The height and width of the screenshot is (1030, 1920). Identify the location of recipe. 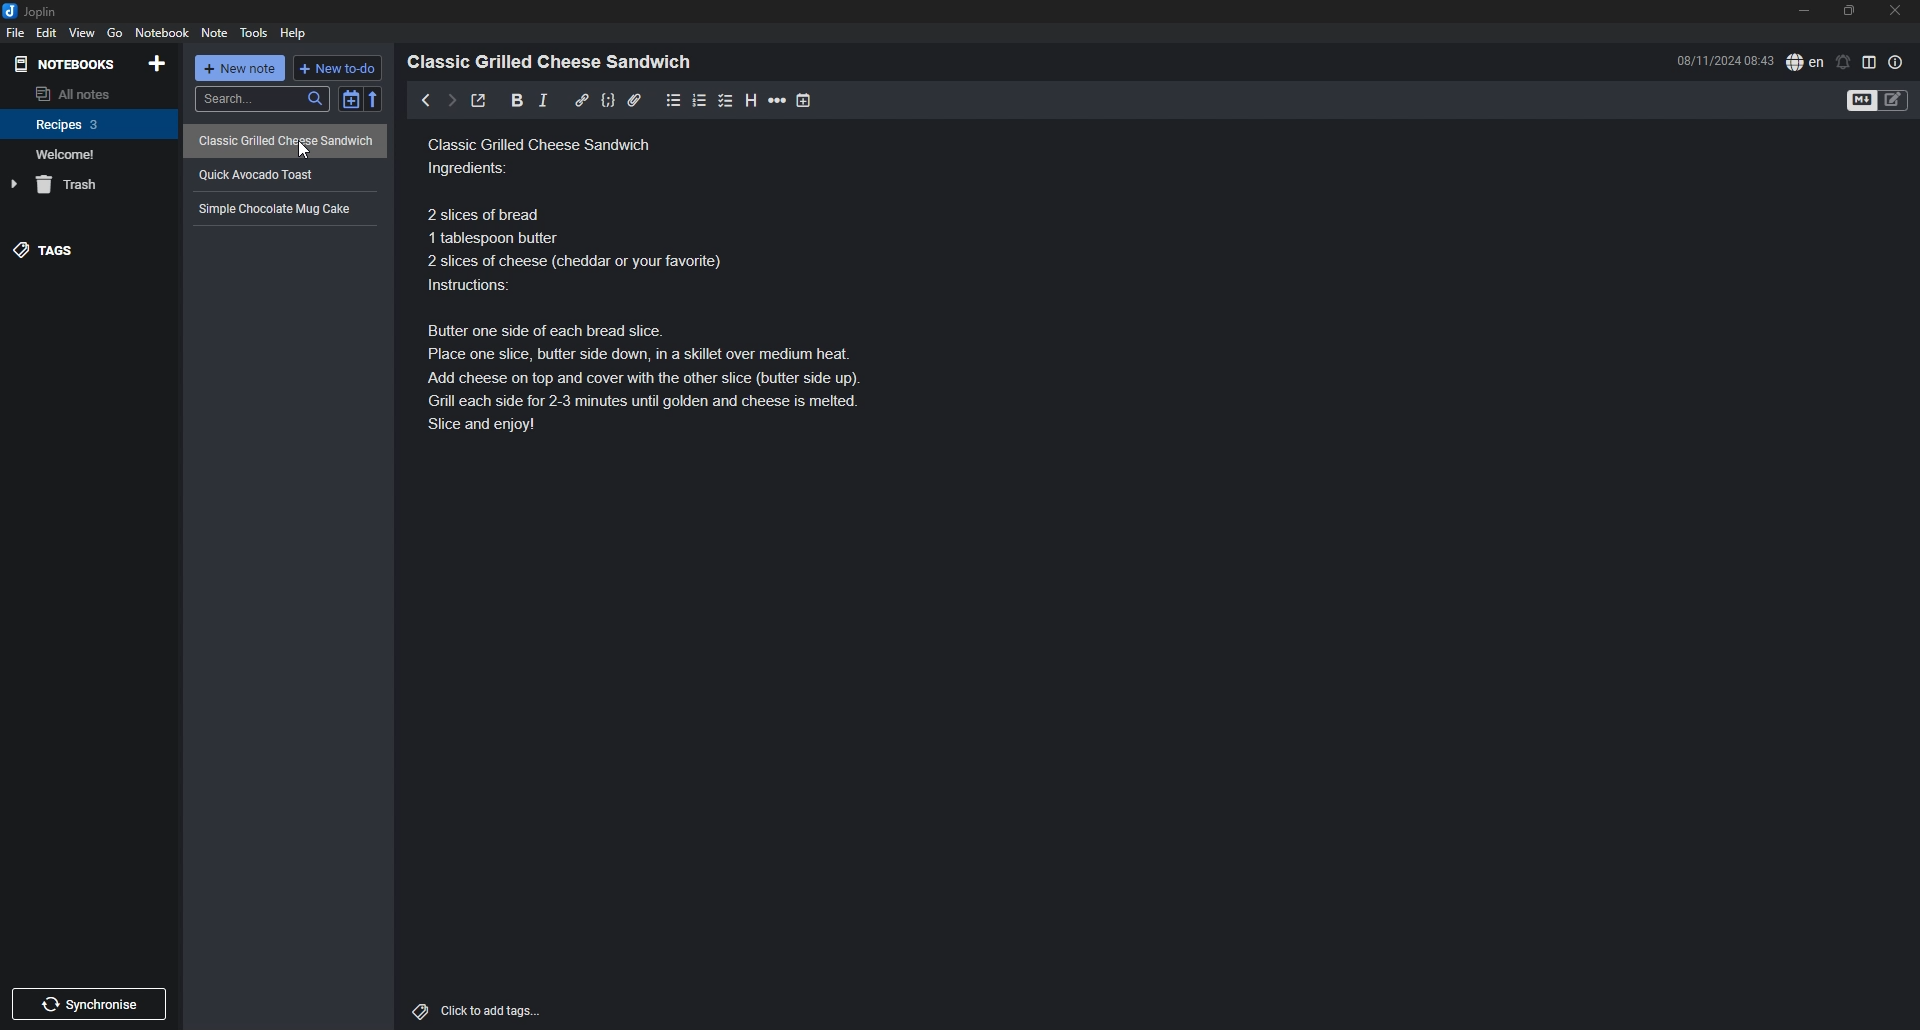
(282, 208).